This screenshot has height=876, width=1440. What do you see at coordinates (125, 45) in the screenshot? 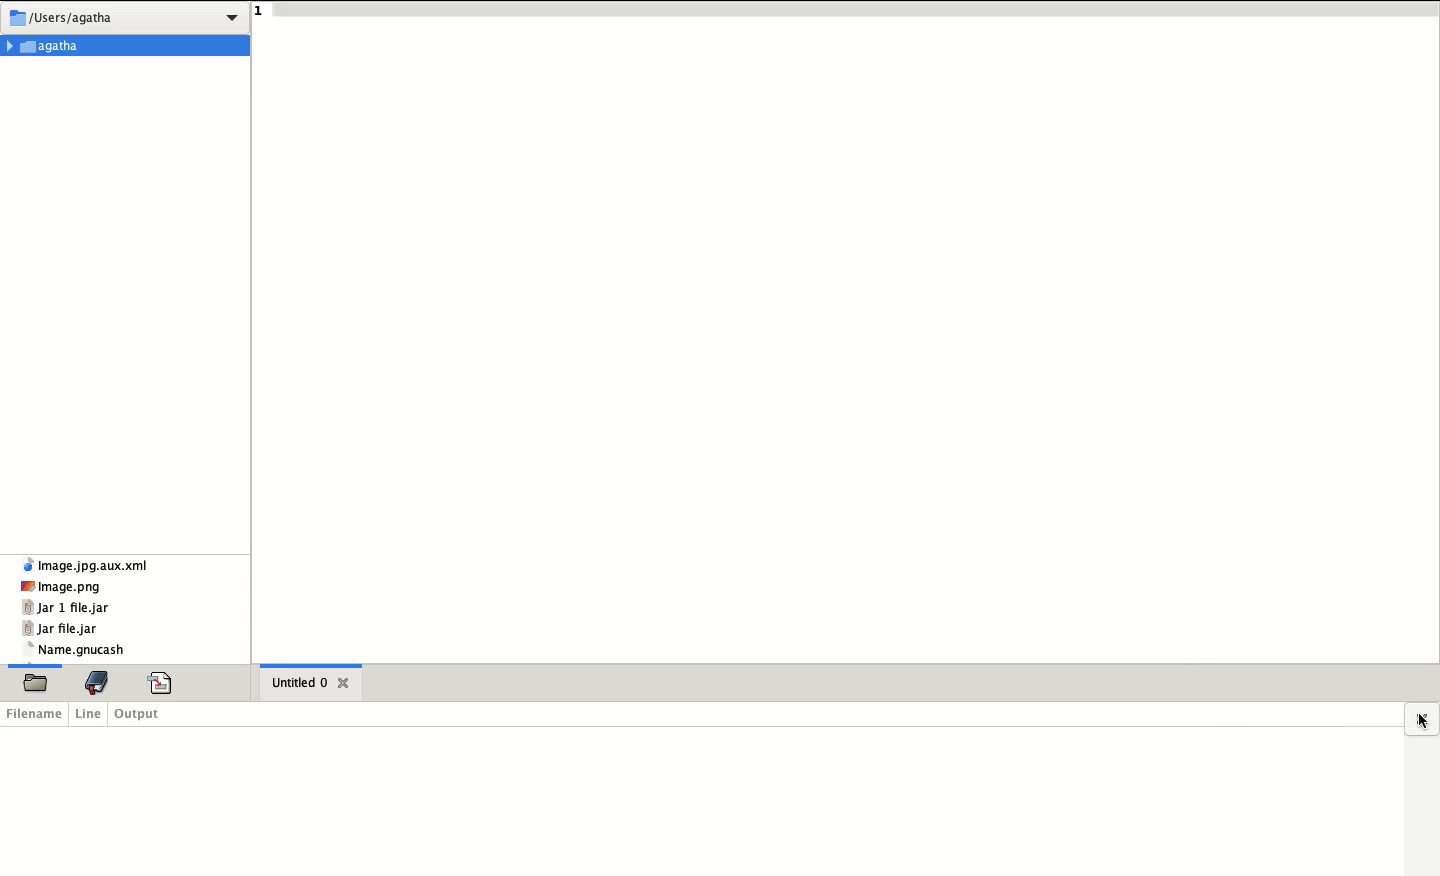
I see `Agatha` at bounding box center [125, 45].